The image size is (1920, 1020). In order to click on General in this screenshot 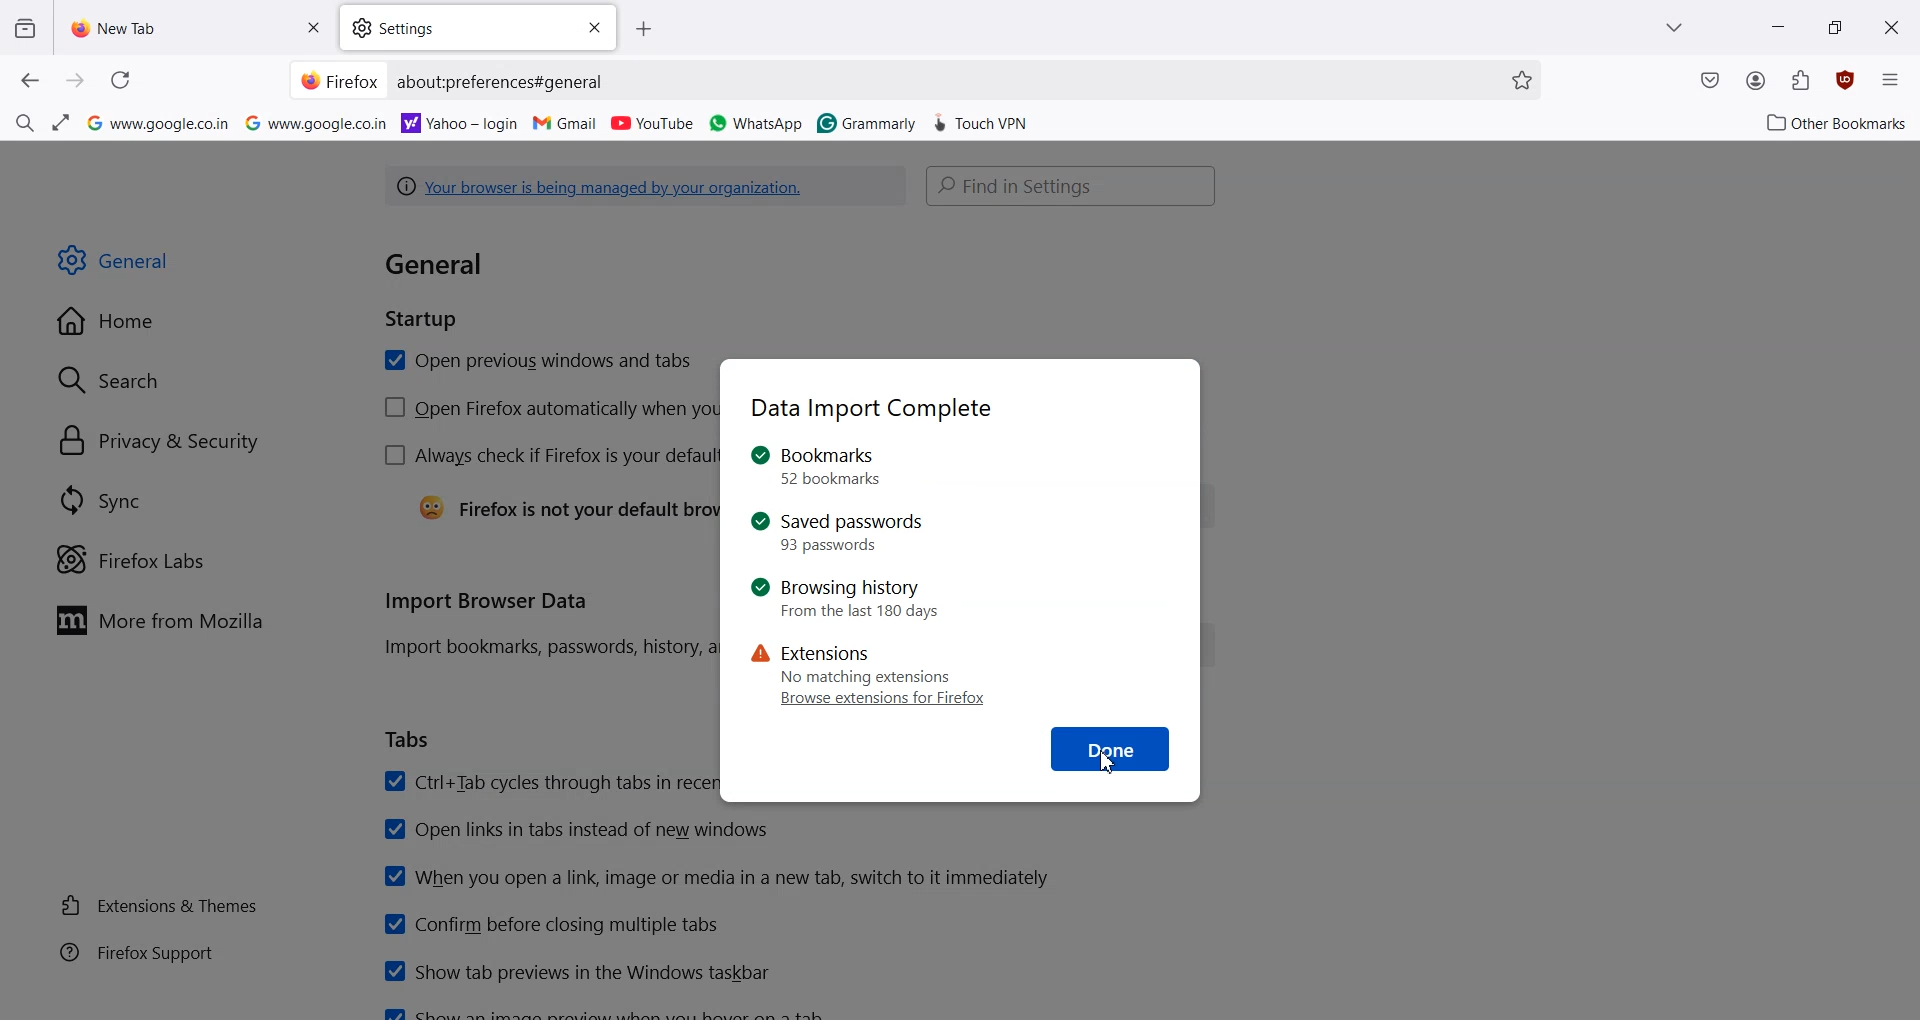, I will do `click(117, 261)`.